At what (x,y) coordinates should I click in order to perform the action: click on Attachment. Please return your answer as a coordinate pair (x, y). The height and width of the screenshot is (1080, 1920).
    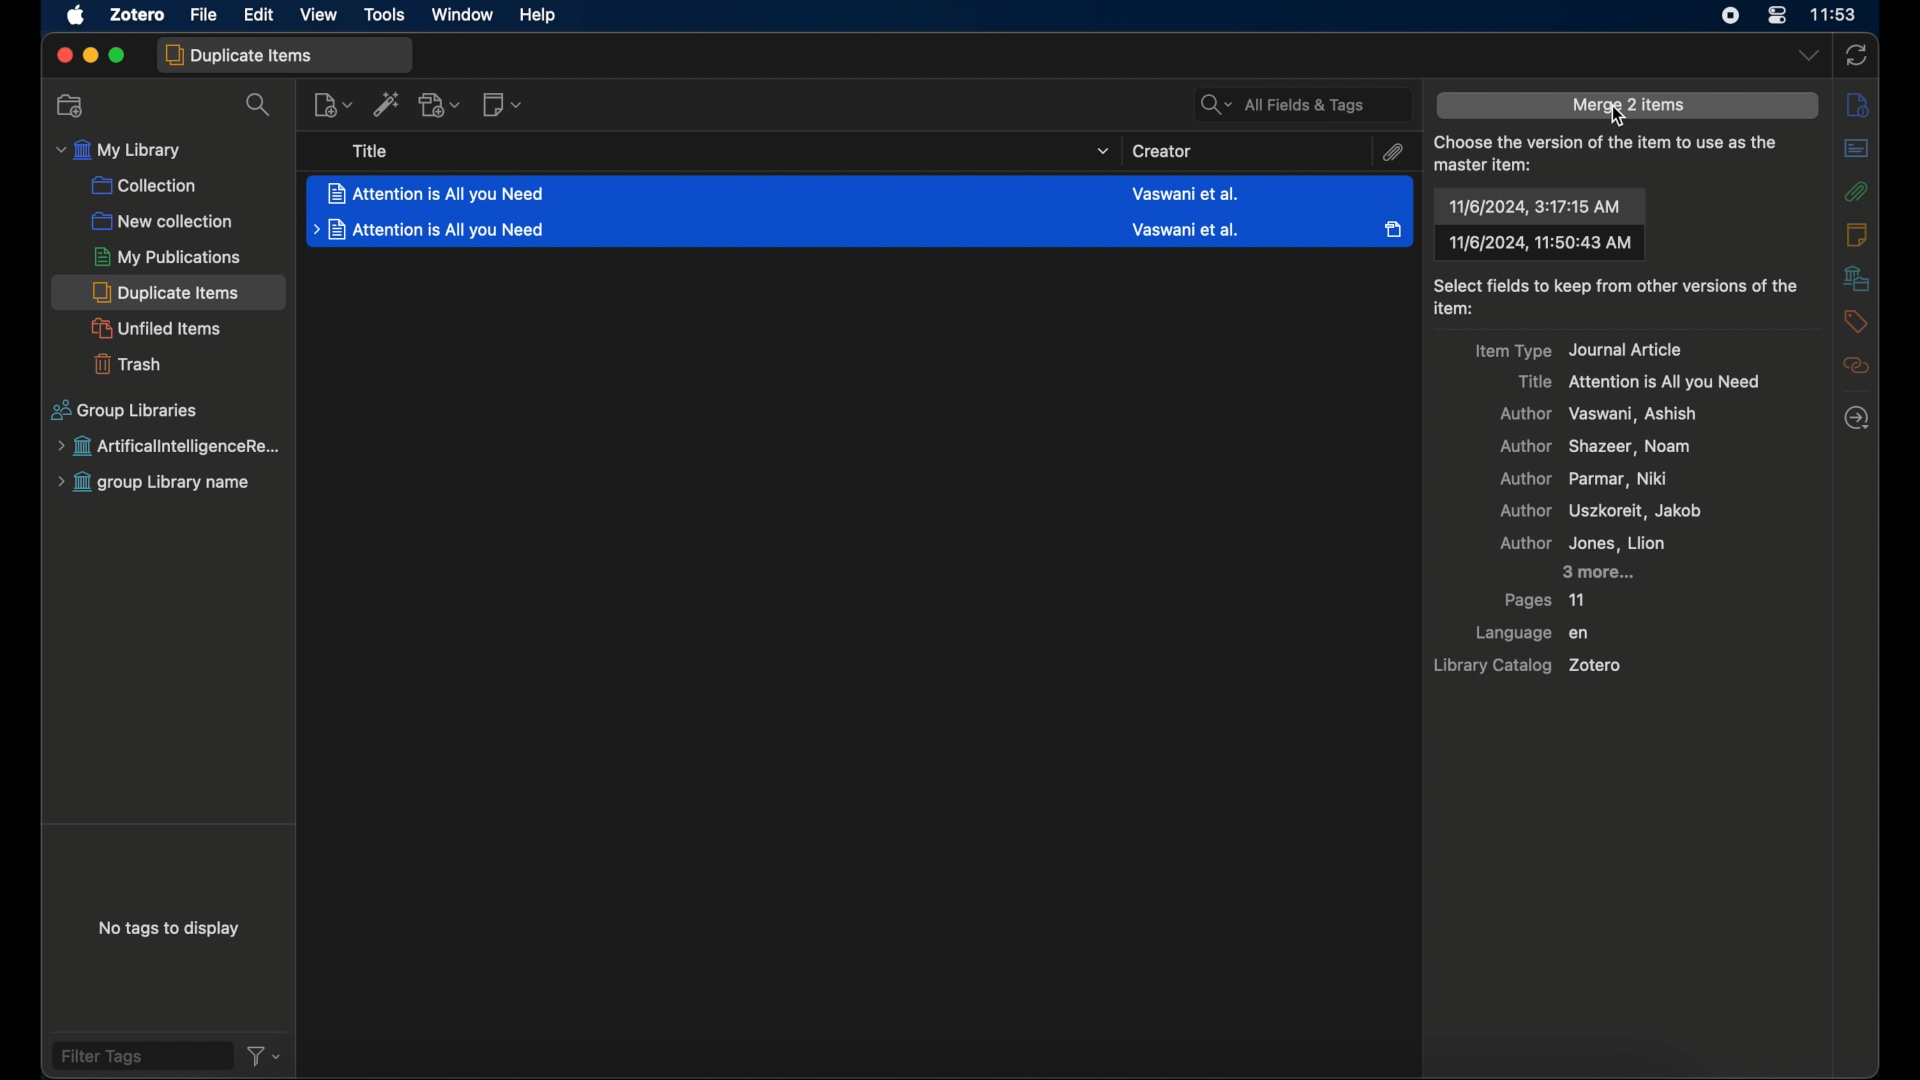
    Looking at the image, I should click on (1394, 229).